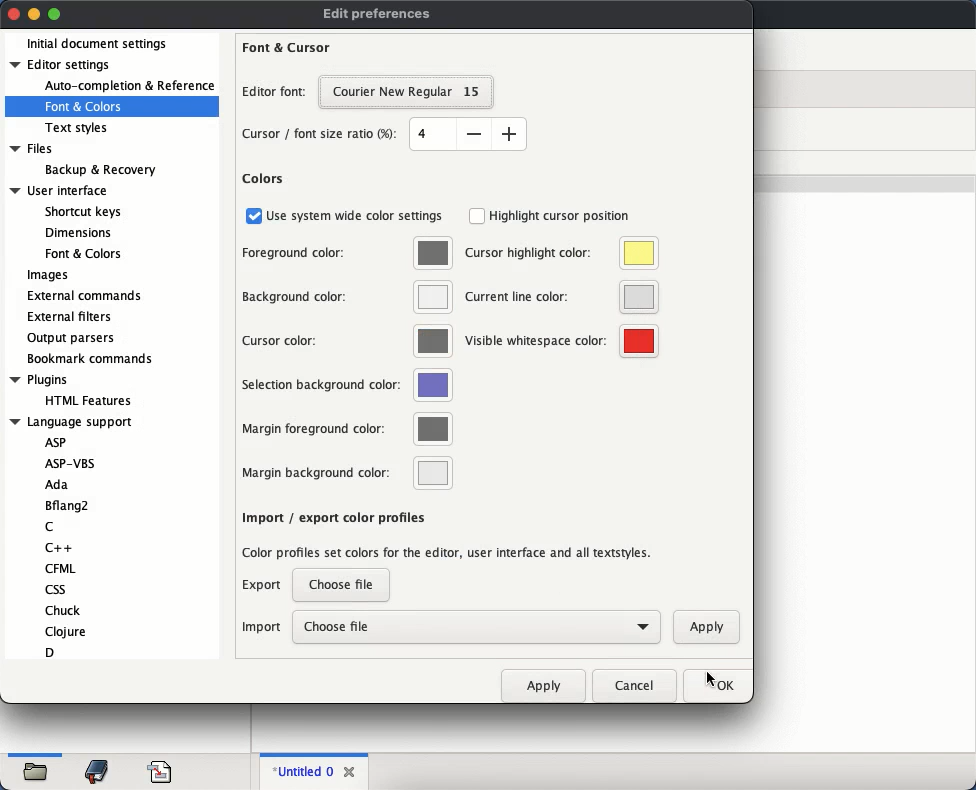 The image size is (976, 790). Describe the element at coordinates (82, 253) in the screenshot. I see `font & colors` at that location.